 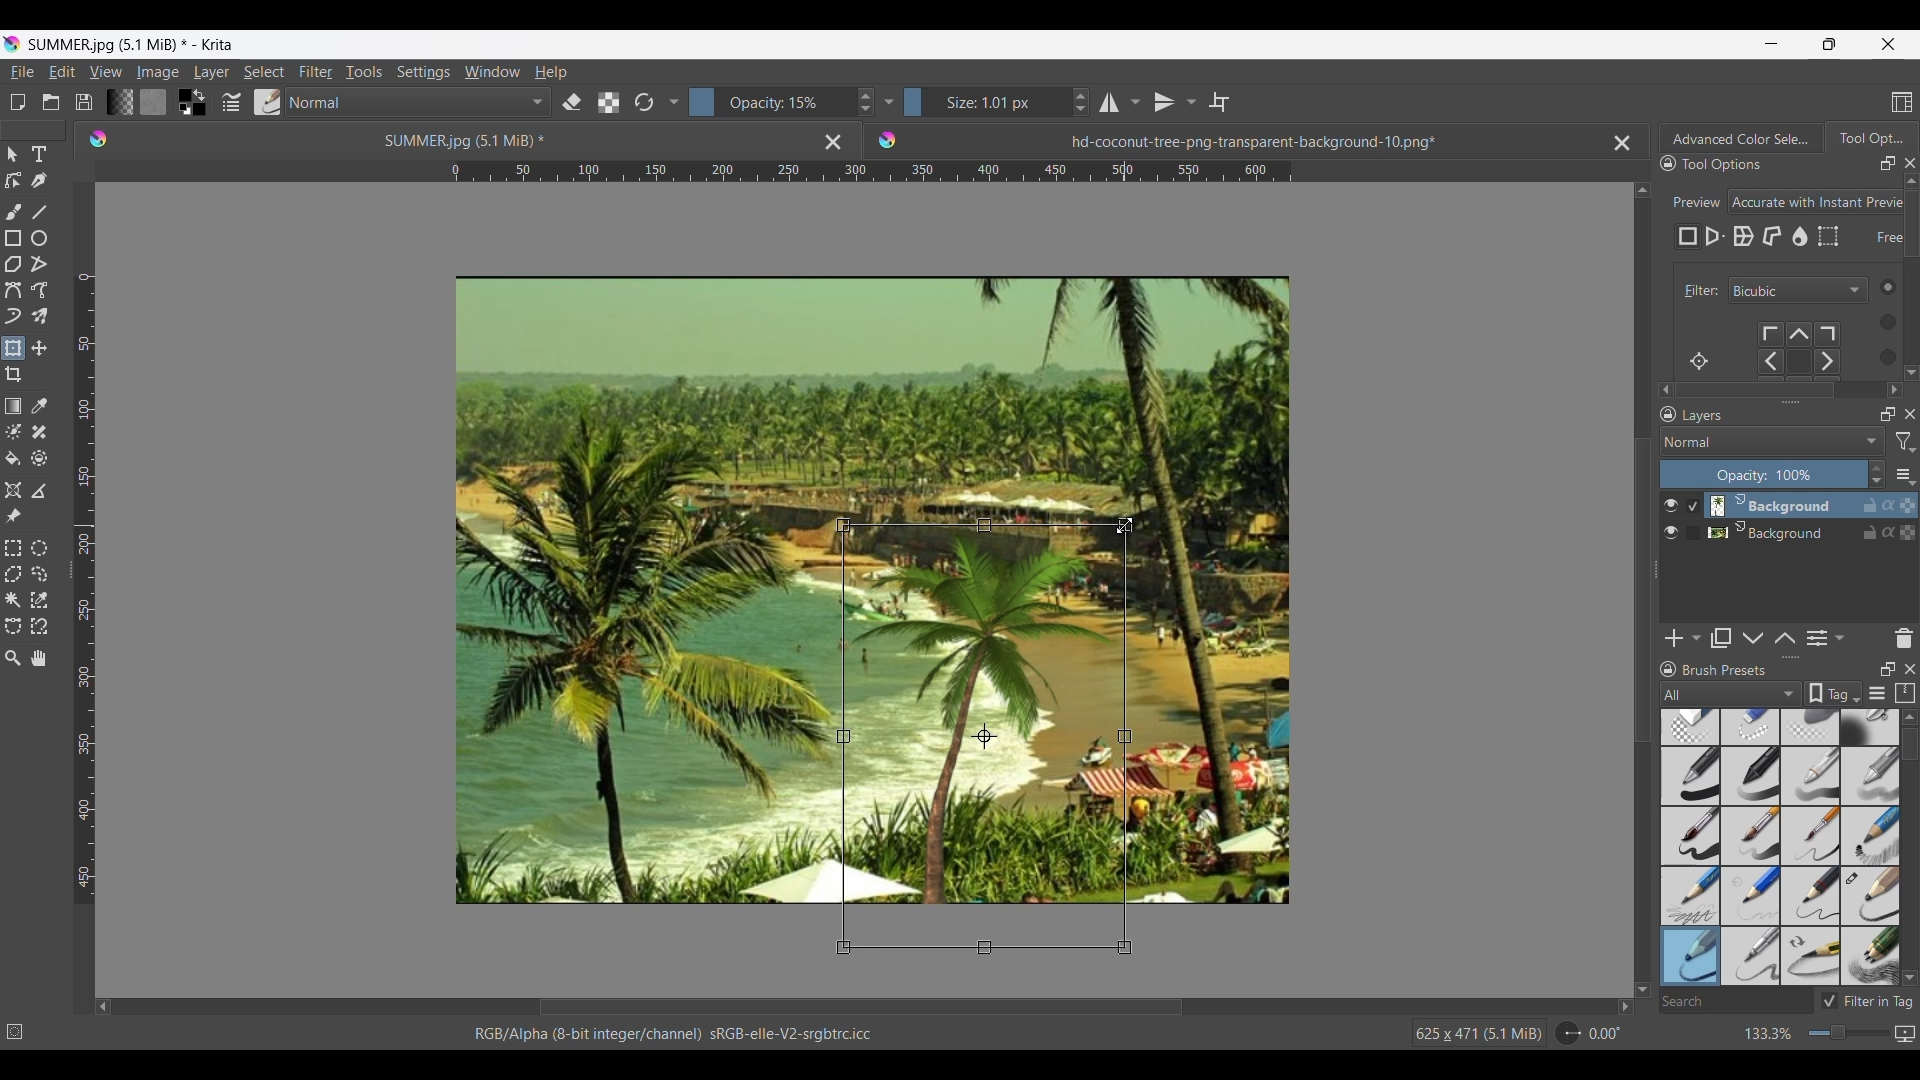 What do you see at coordinates (1753, 639) in the screenshot?
I see `Move layer/mask down` at bounding box center [1753, 639].